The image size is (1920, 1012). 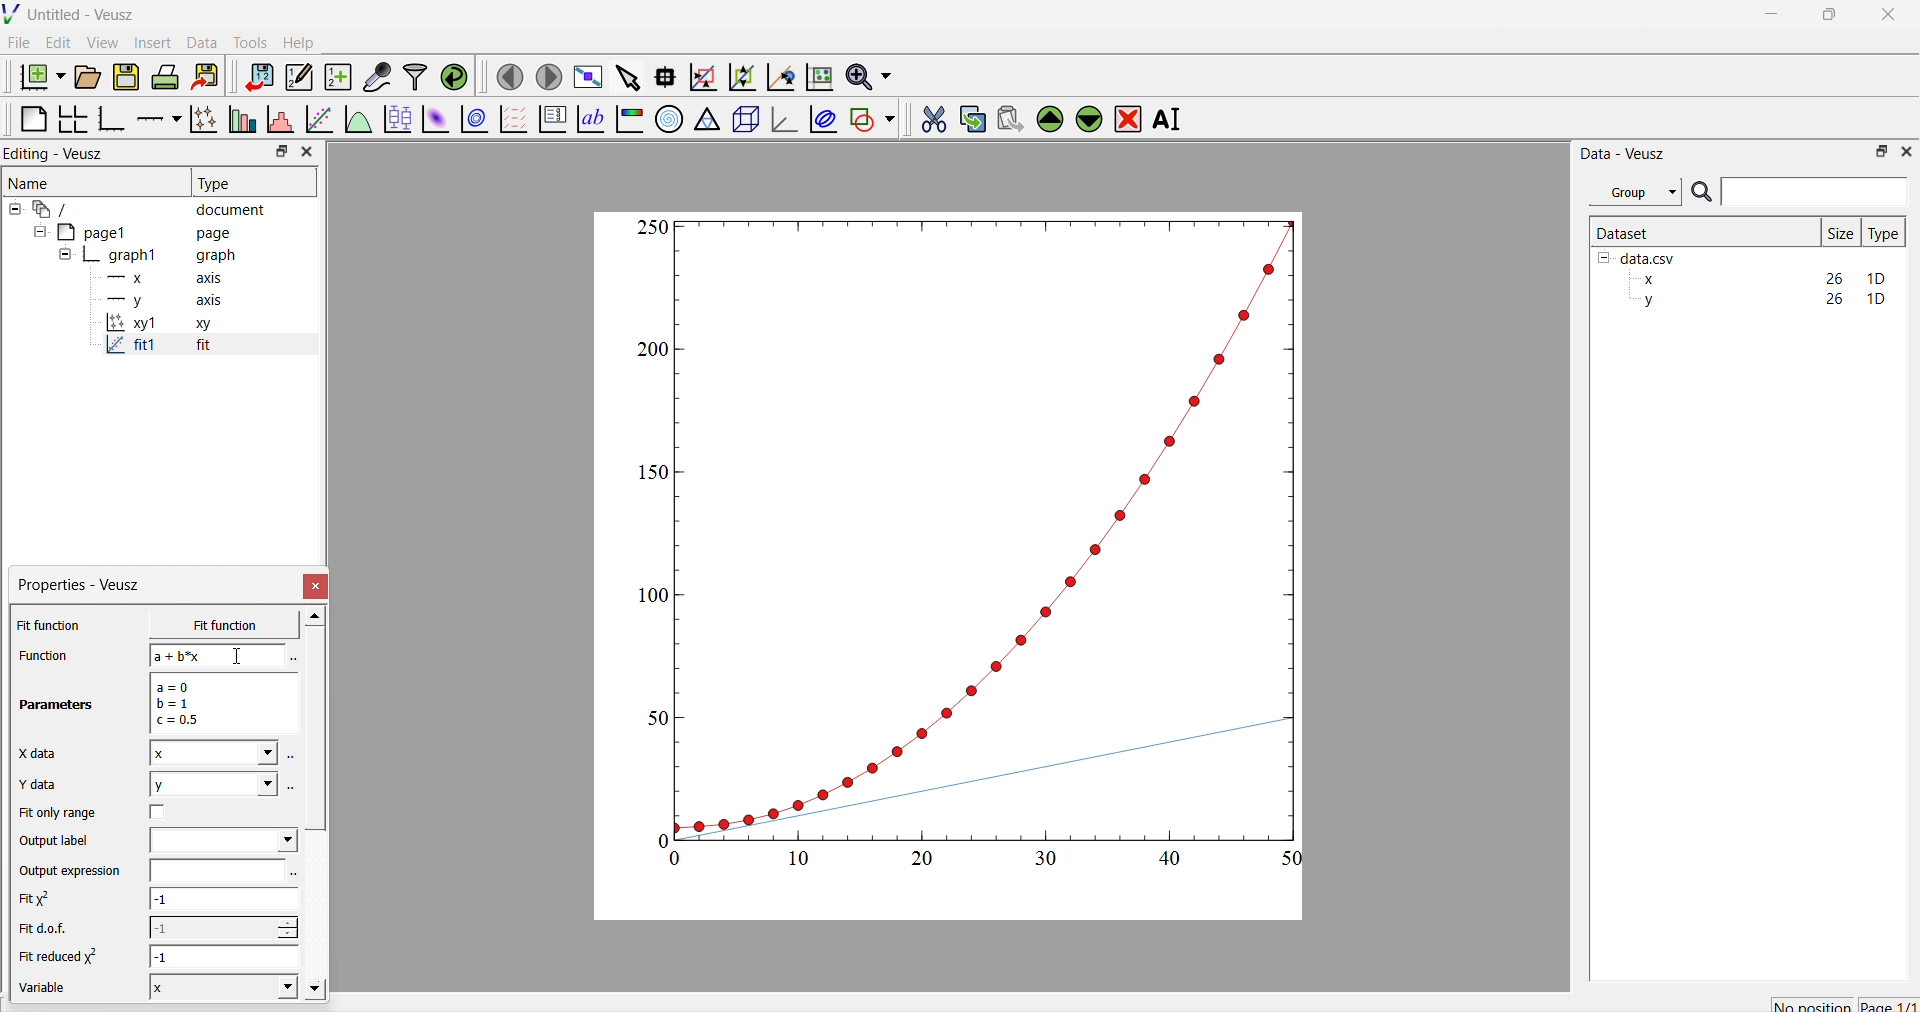 I want to click on Type, so click(x=1883, y=233).